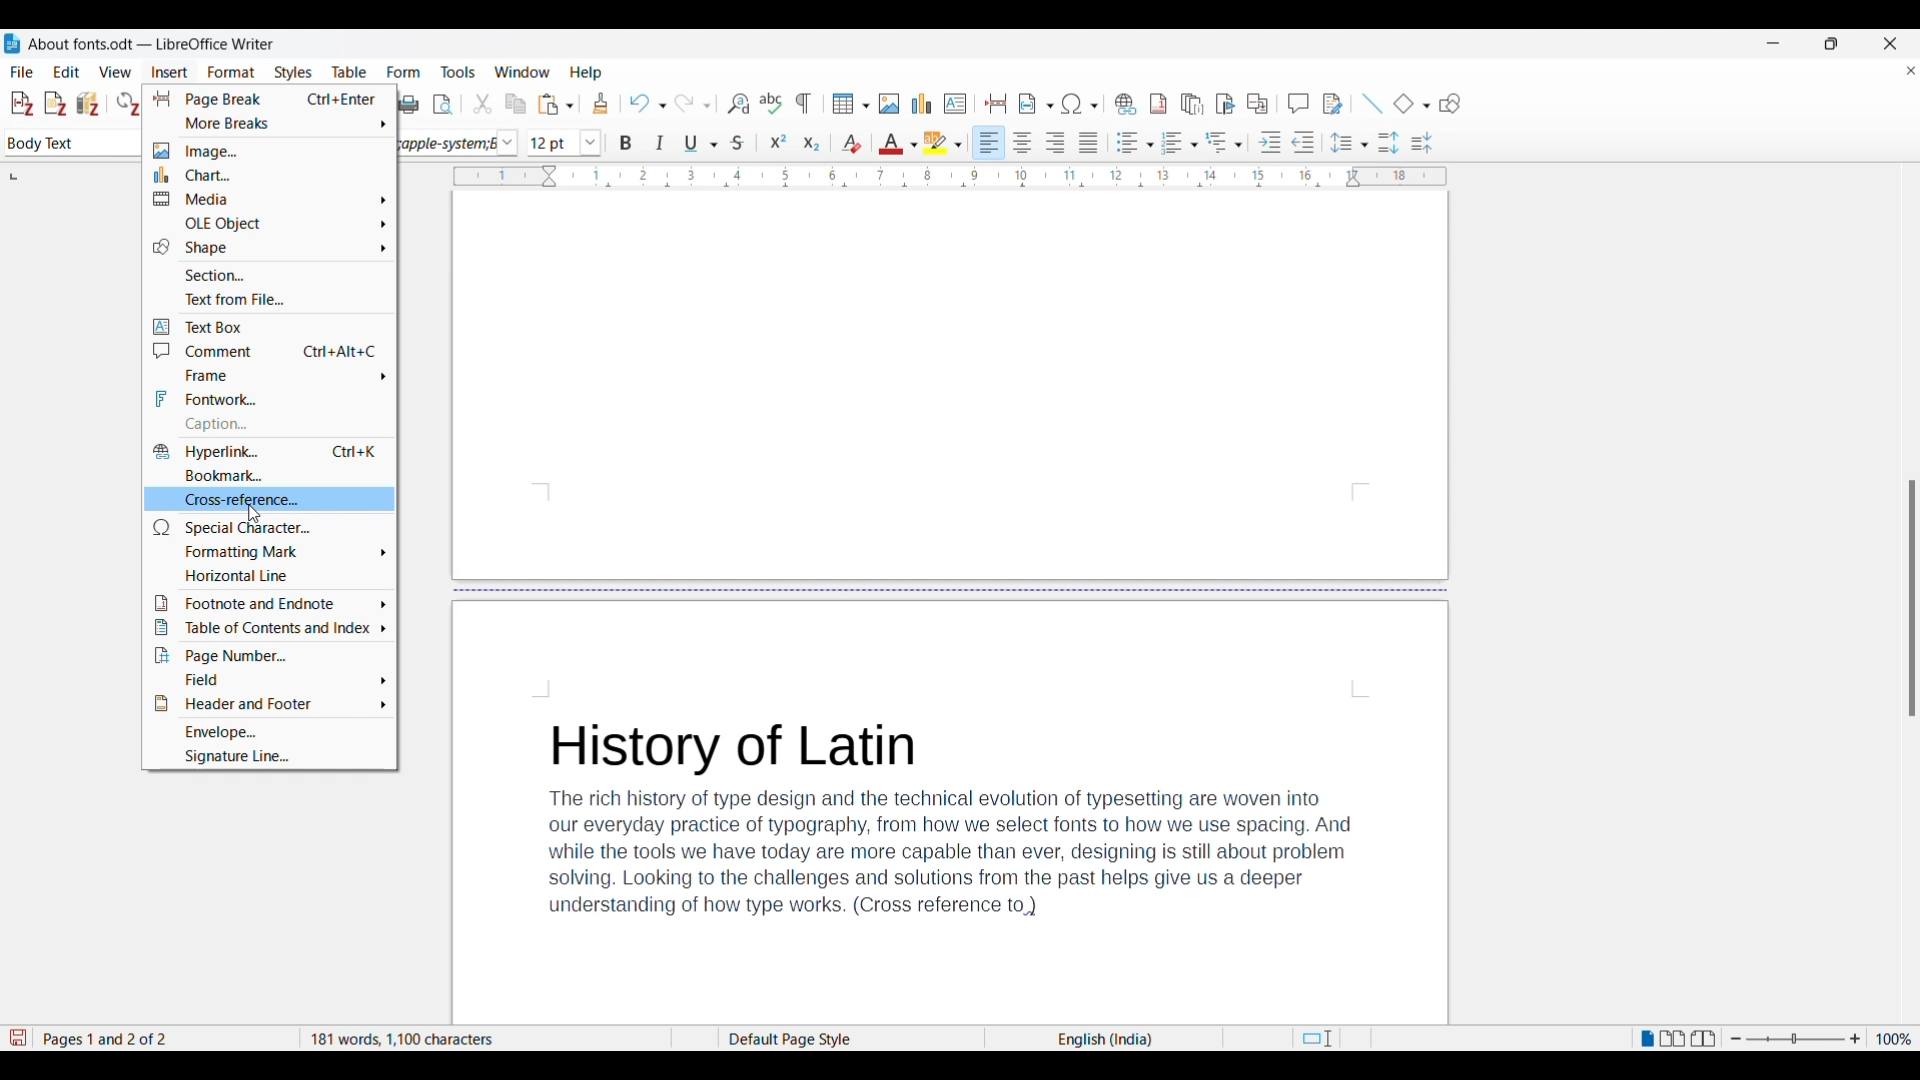 The image size is (1920, 1080). I want to click on Font size options, so click(591, 142).